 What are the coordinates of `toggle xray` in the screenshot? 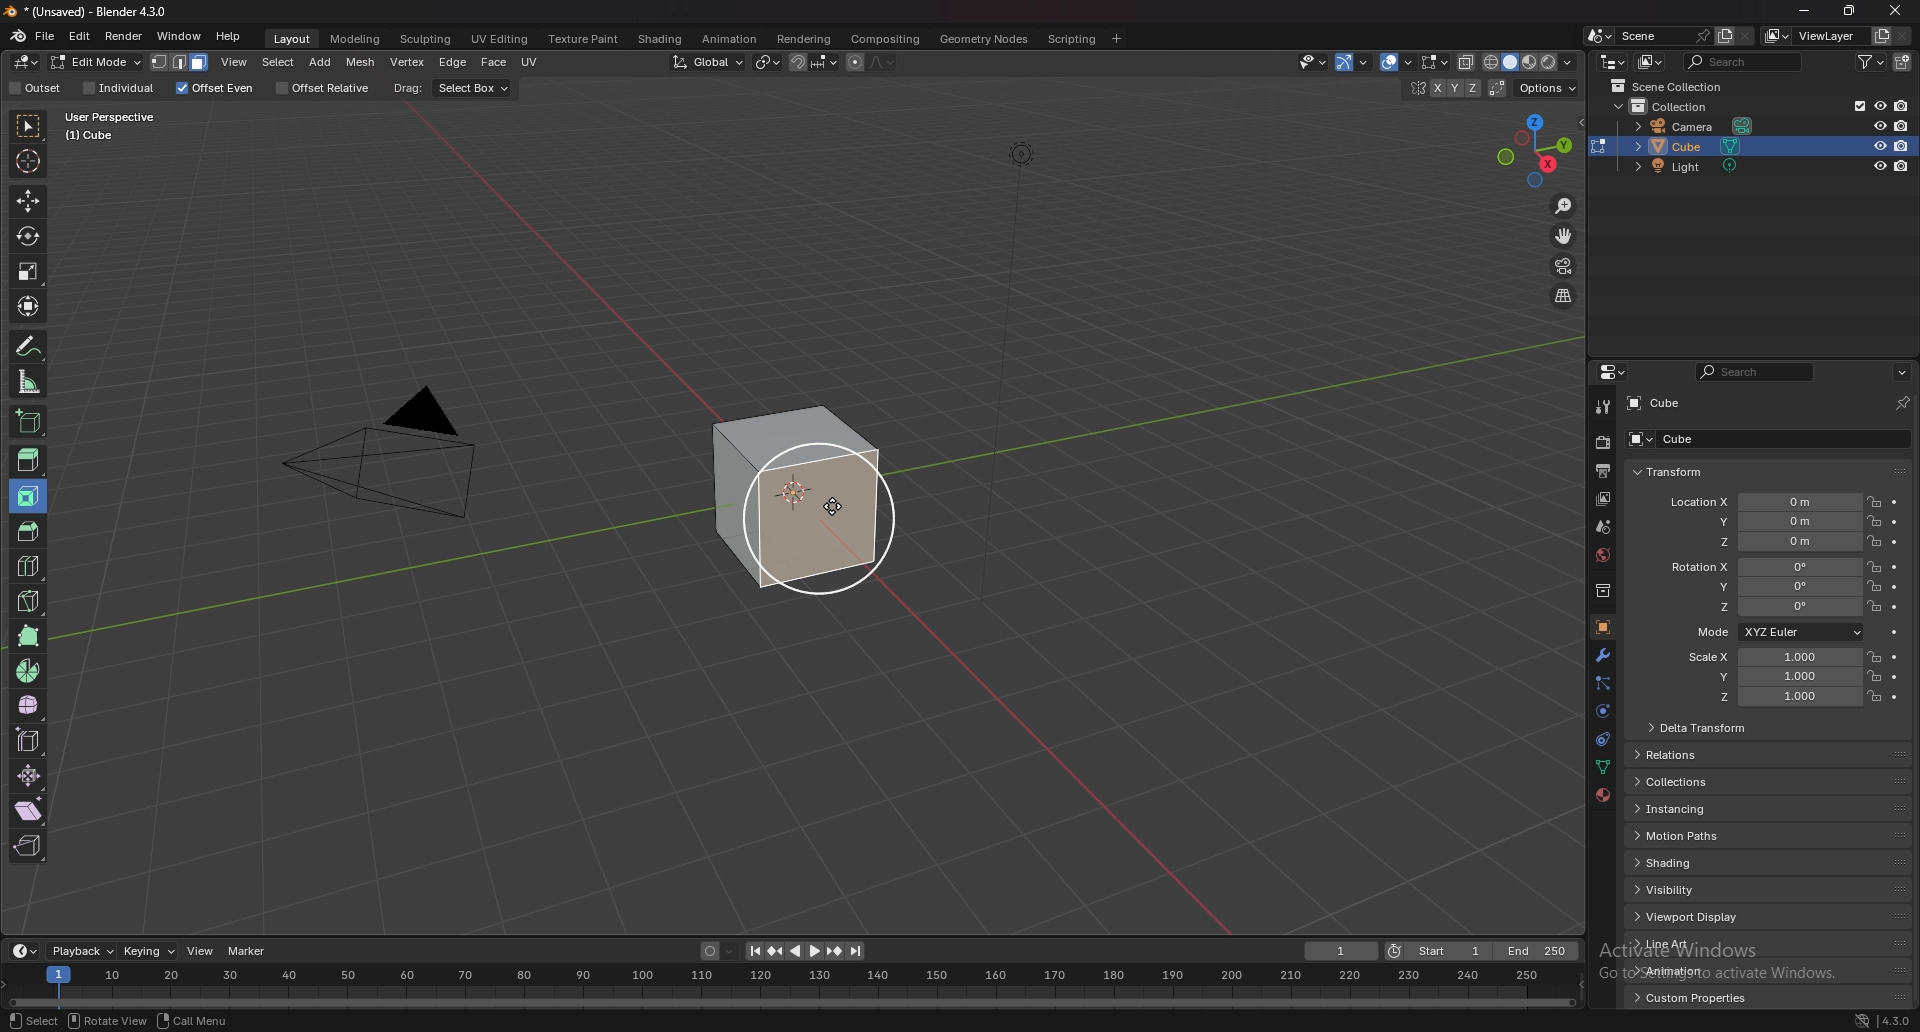 It's located at (1468, 63).